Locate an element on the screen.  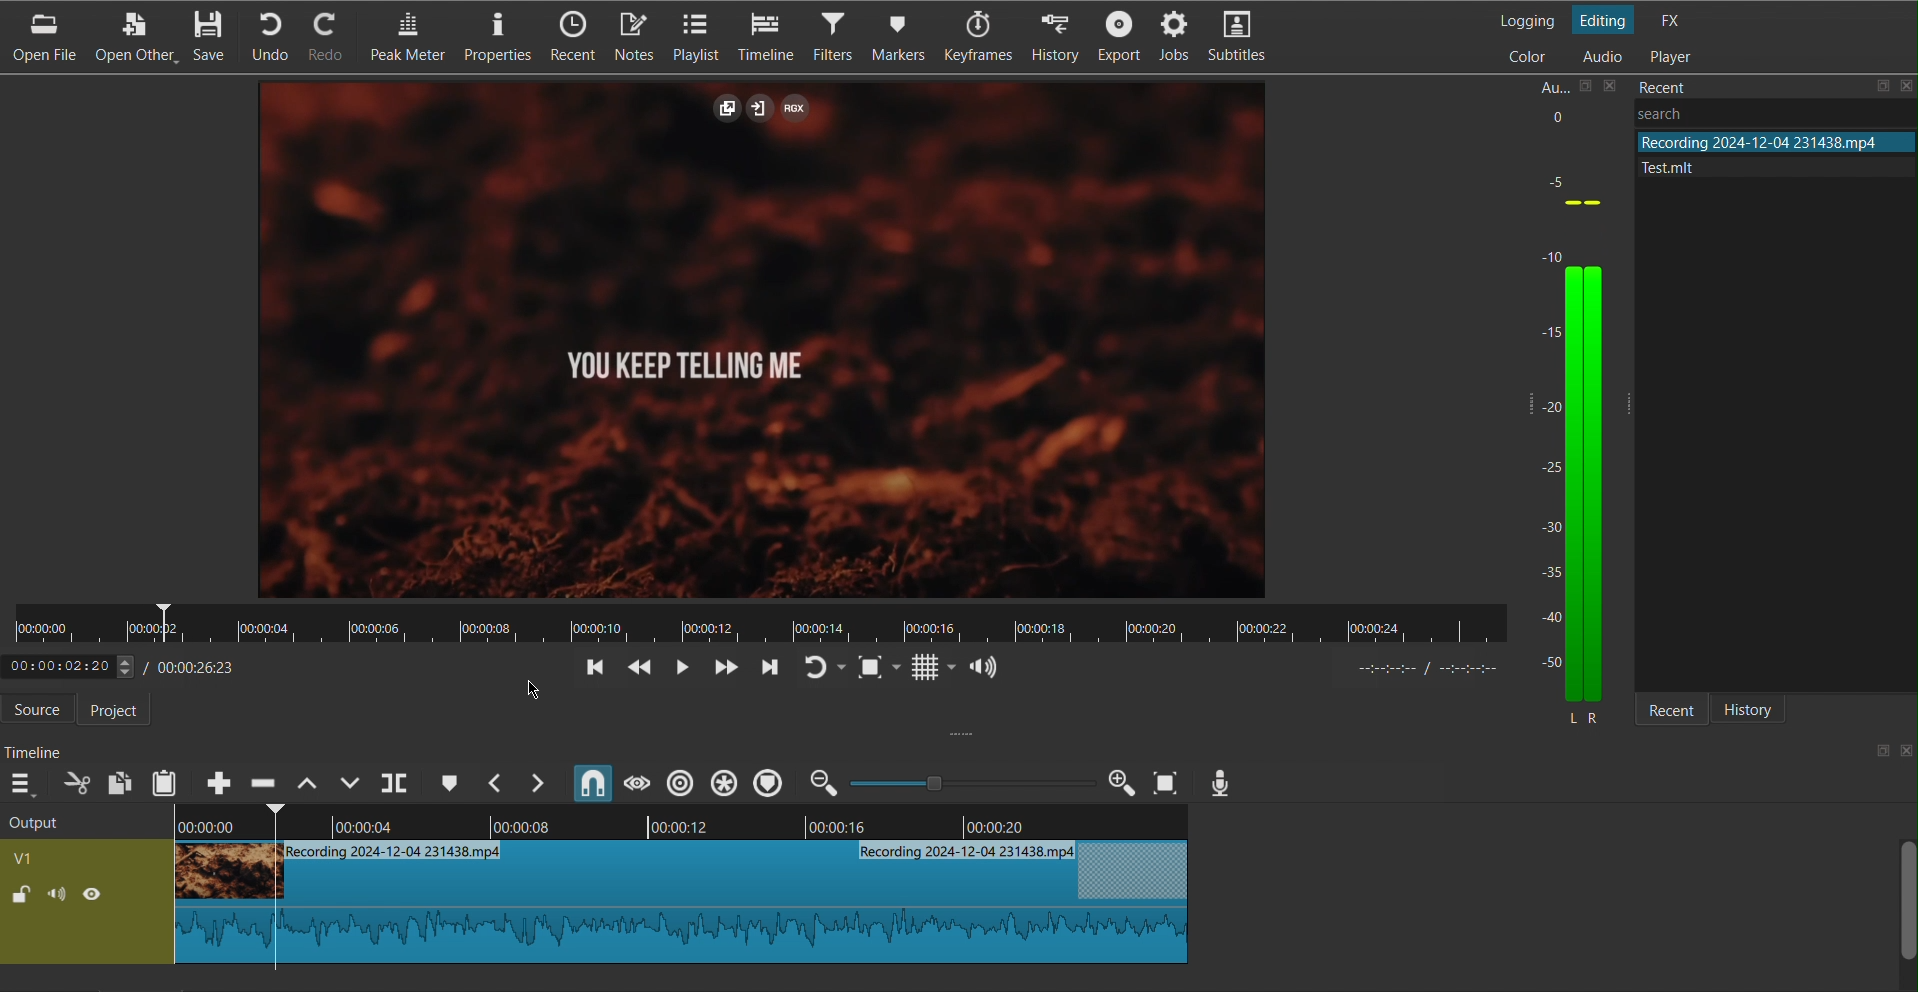
Cue is located at coordinates (448, 781).